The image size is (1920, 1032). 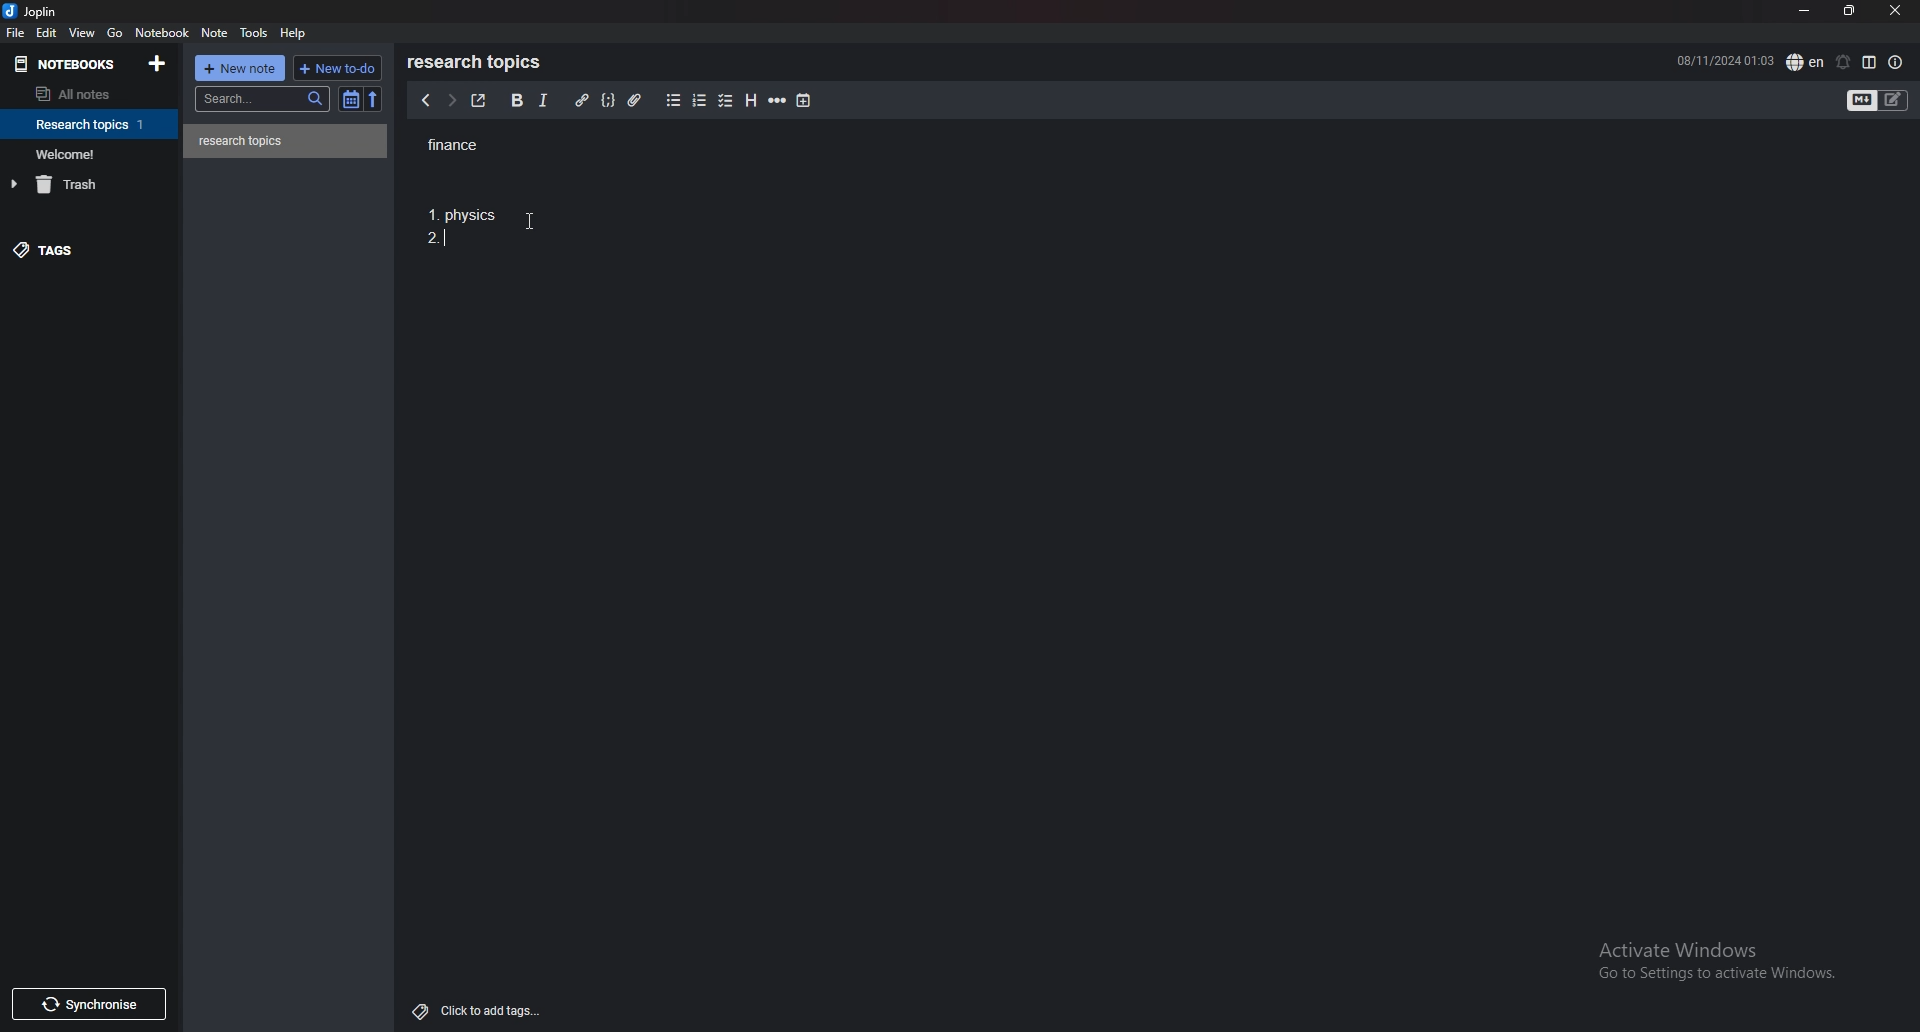 I want to click on go, so click(x=114, y=33).